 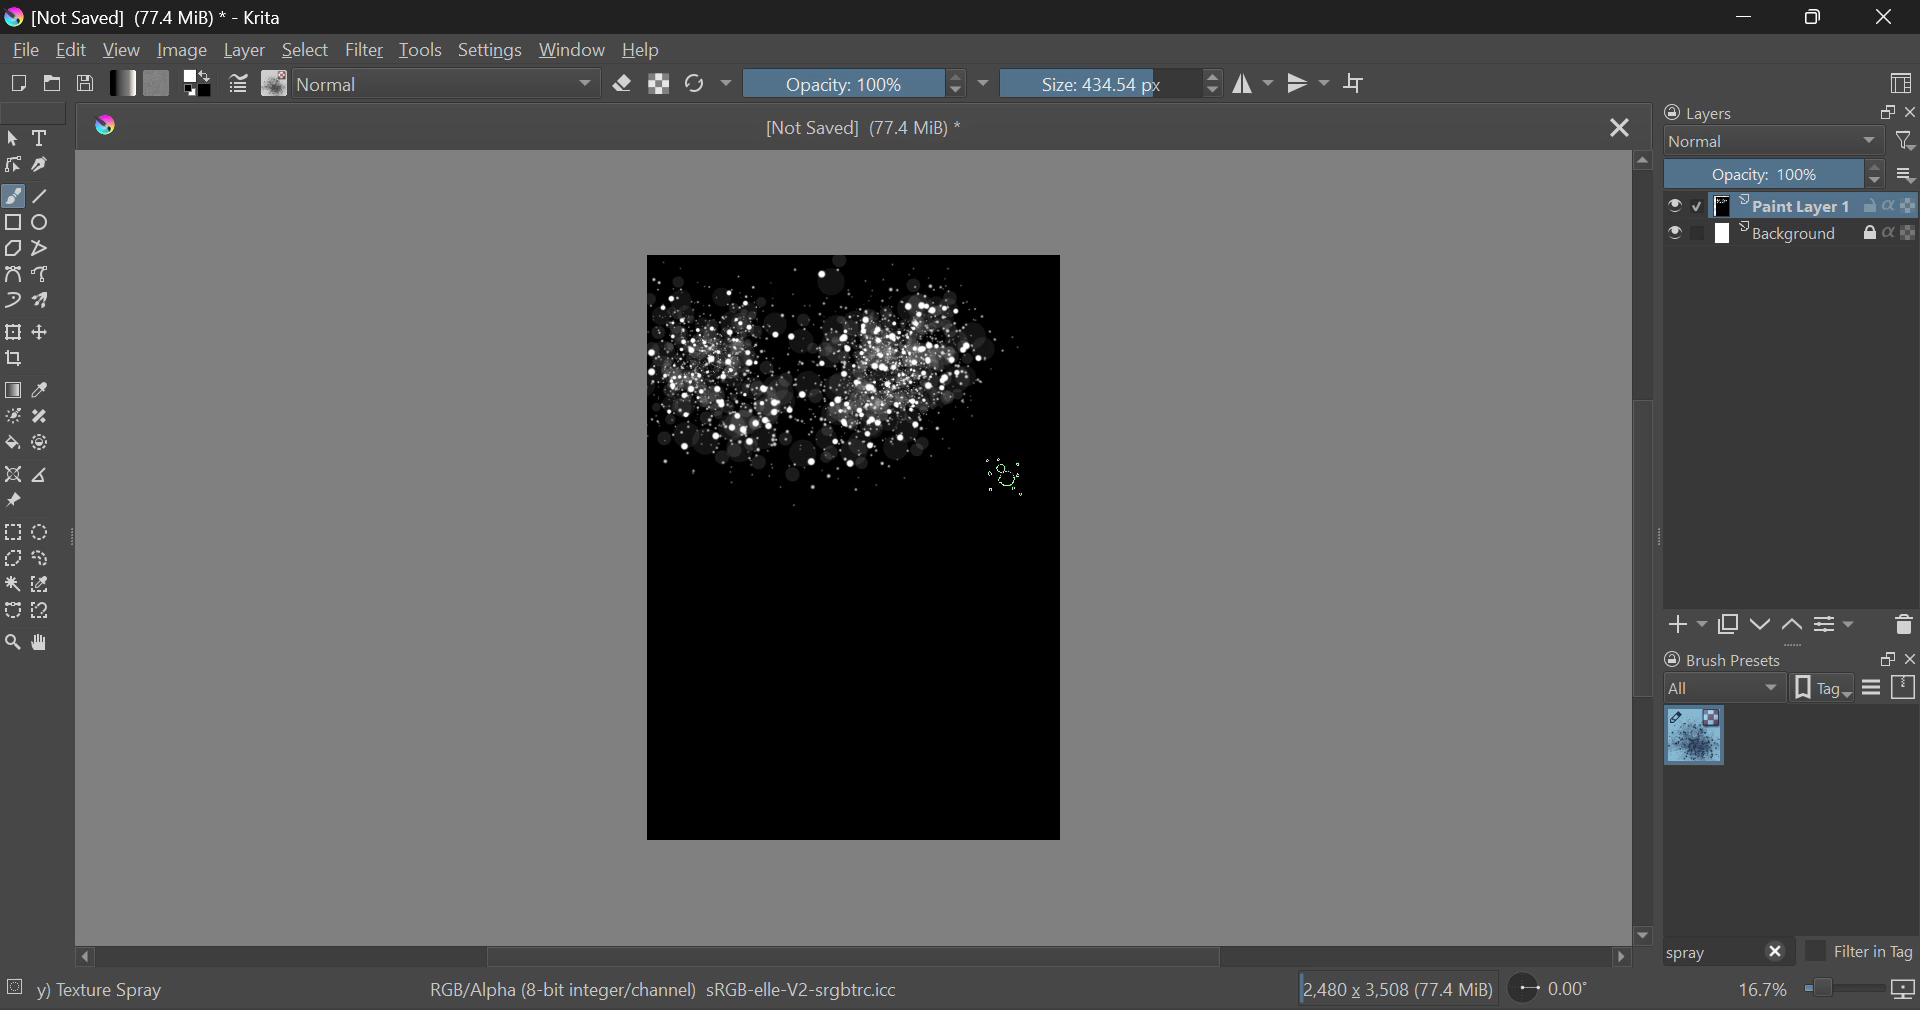 What do you see at coordinates (1727, 688) in the screenshot?
I see `all` at bounding box center [1727, 688].